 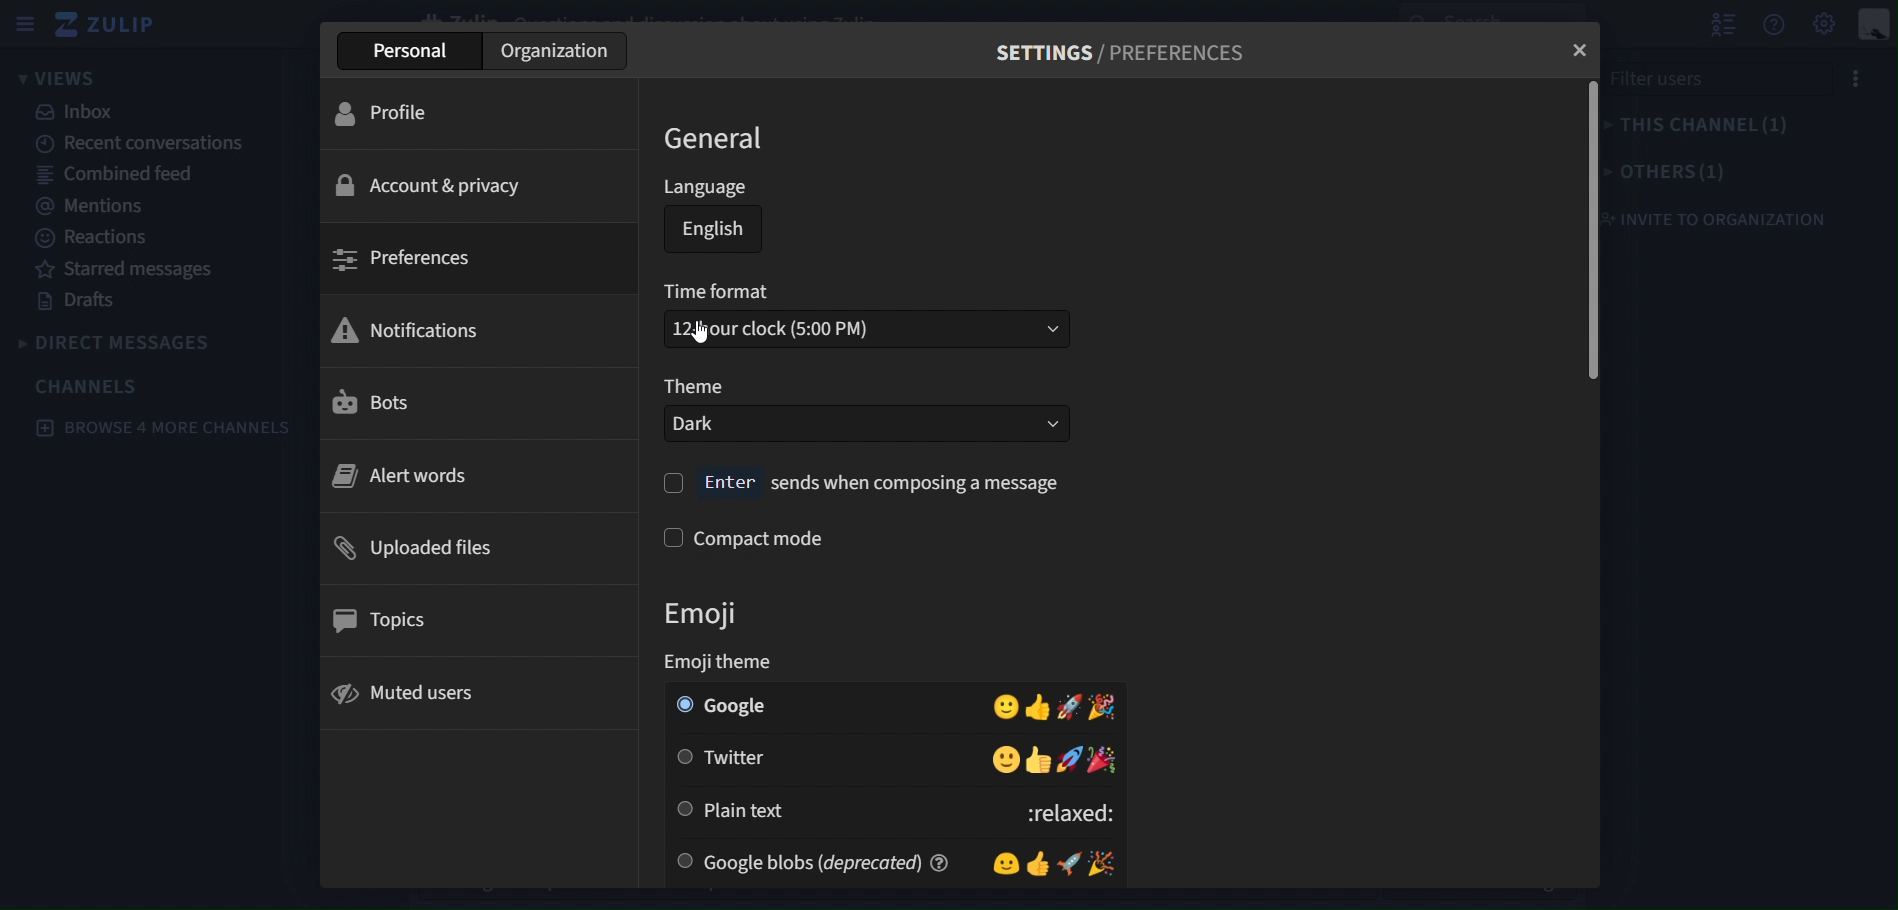 What do you see at coordinates (709, 229) in the screenshot?
I see `english` at bounding box center [709, 229].